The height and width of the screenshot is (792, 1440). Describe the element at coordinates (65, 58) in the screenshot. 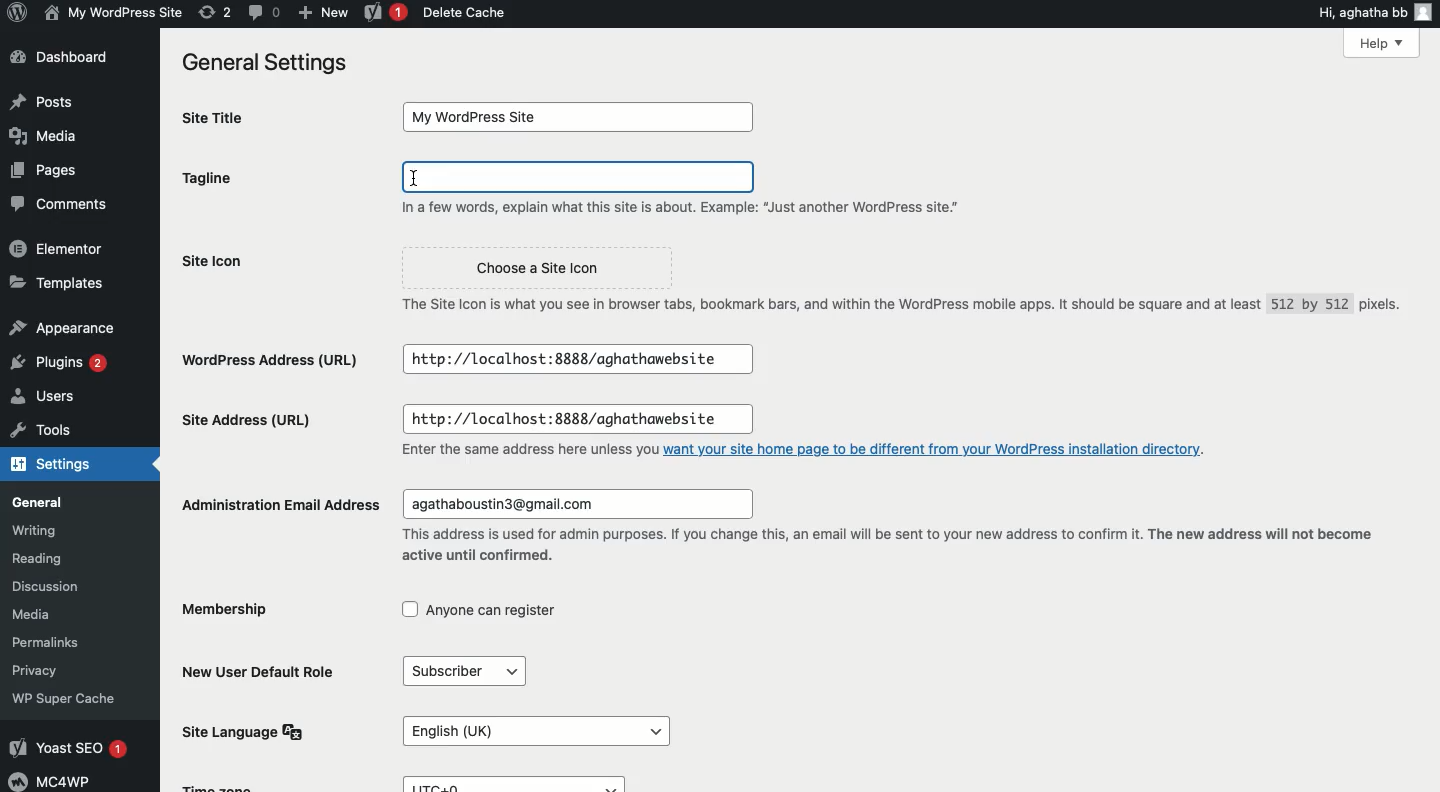

I see `Dashboard` at that location.